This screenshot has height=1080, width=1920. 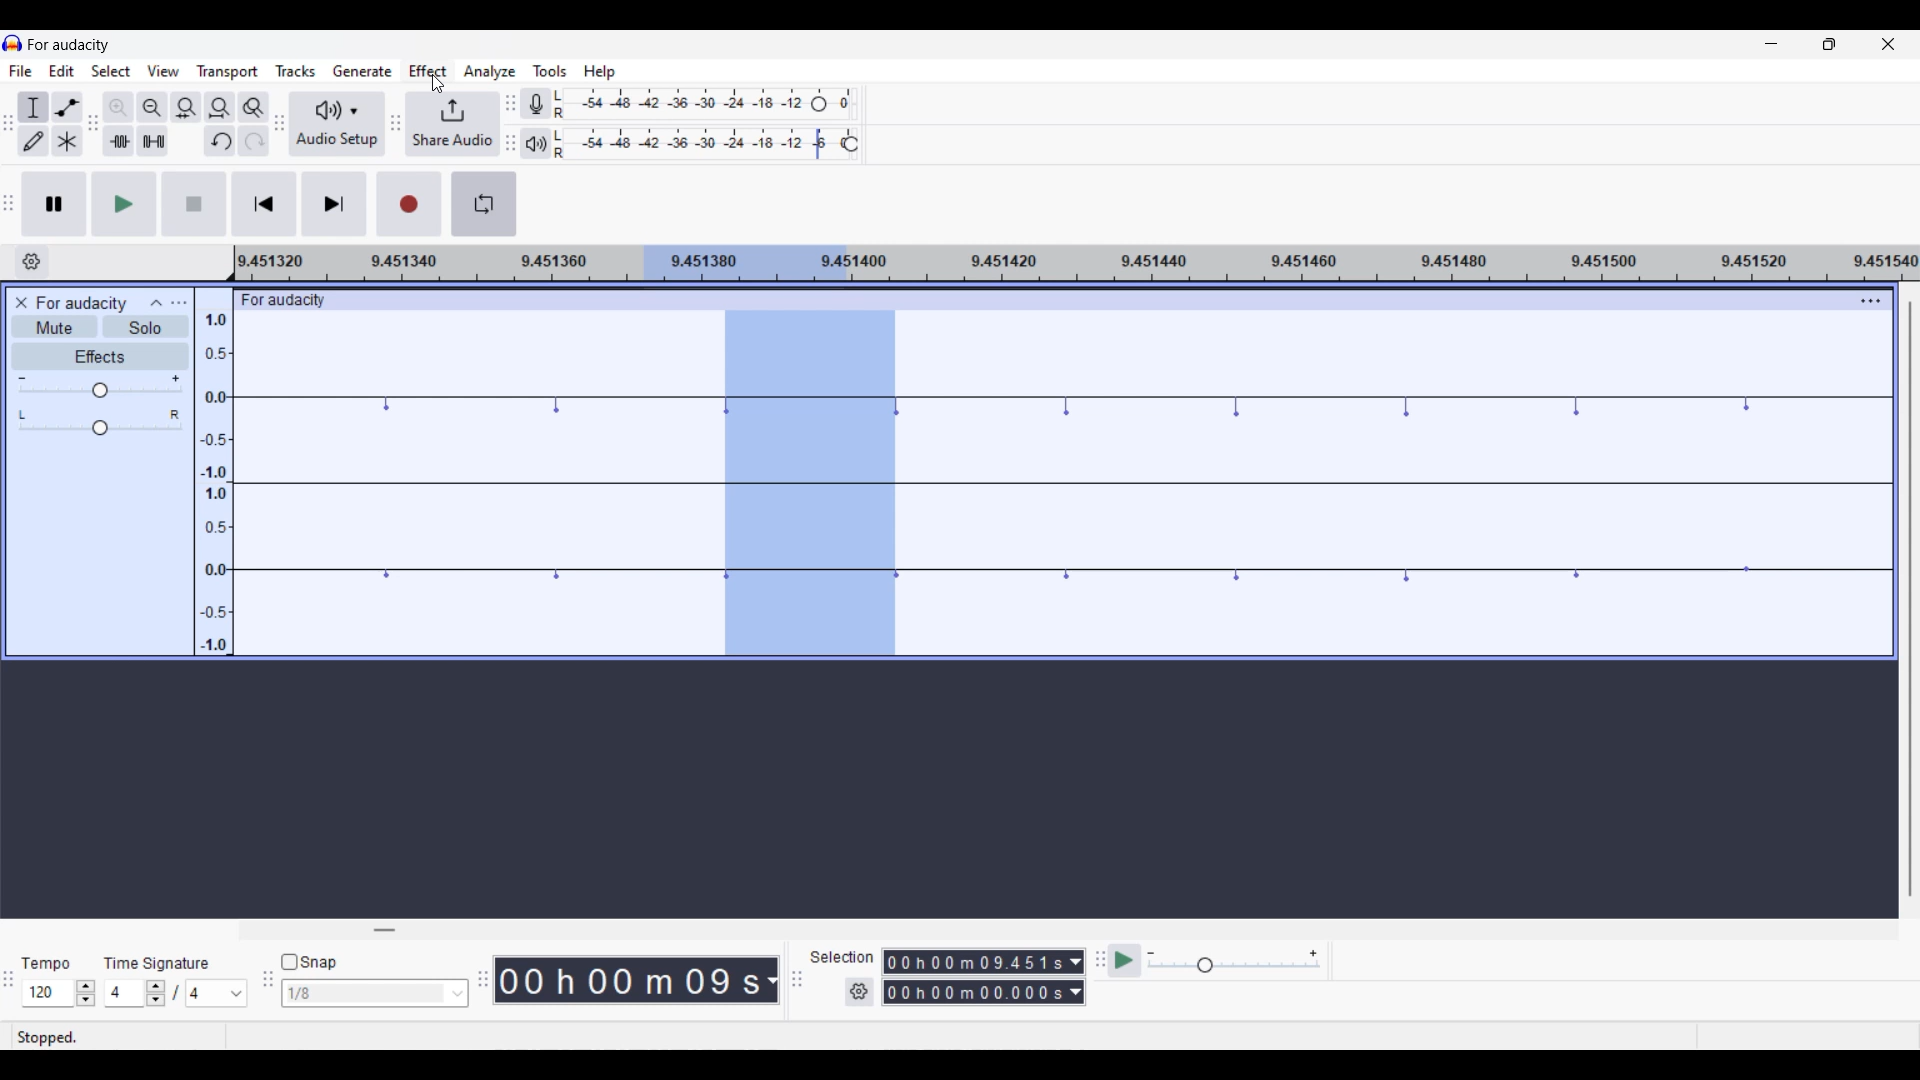 I want to click on Tempo settings, so click(x=60, y=992).